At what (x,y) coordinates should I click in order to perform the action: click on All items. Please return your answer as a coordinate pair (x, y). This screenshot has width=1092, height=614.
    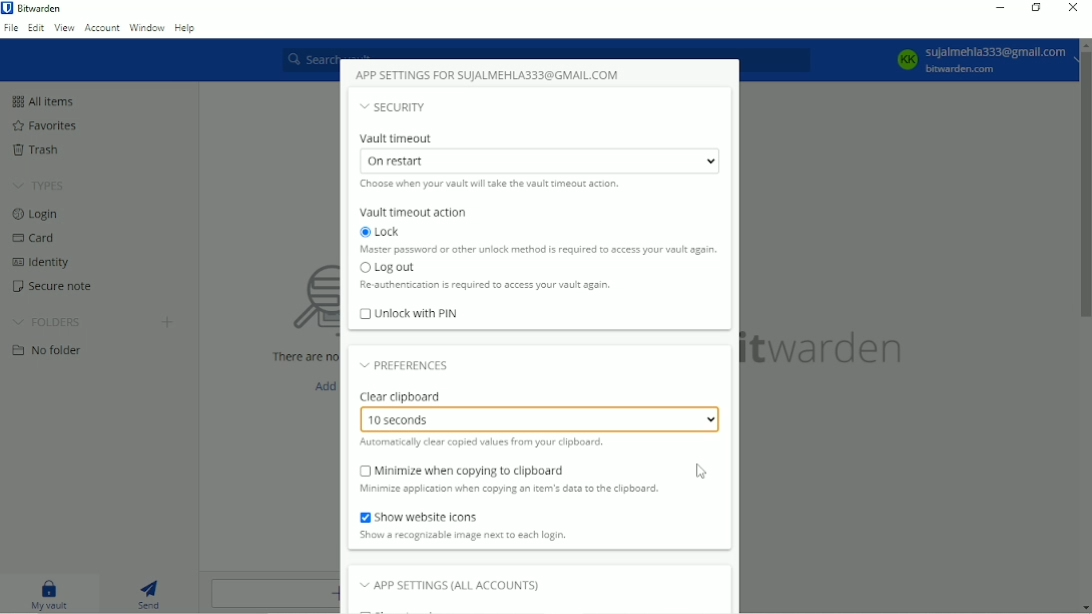
    Looking at the image, I should click on (52, 98).